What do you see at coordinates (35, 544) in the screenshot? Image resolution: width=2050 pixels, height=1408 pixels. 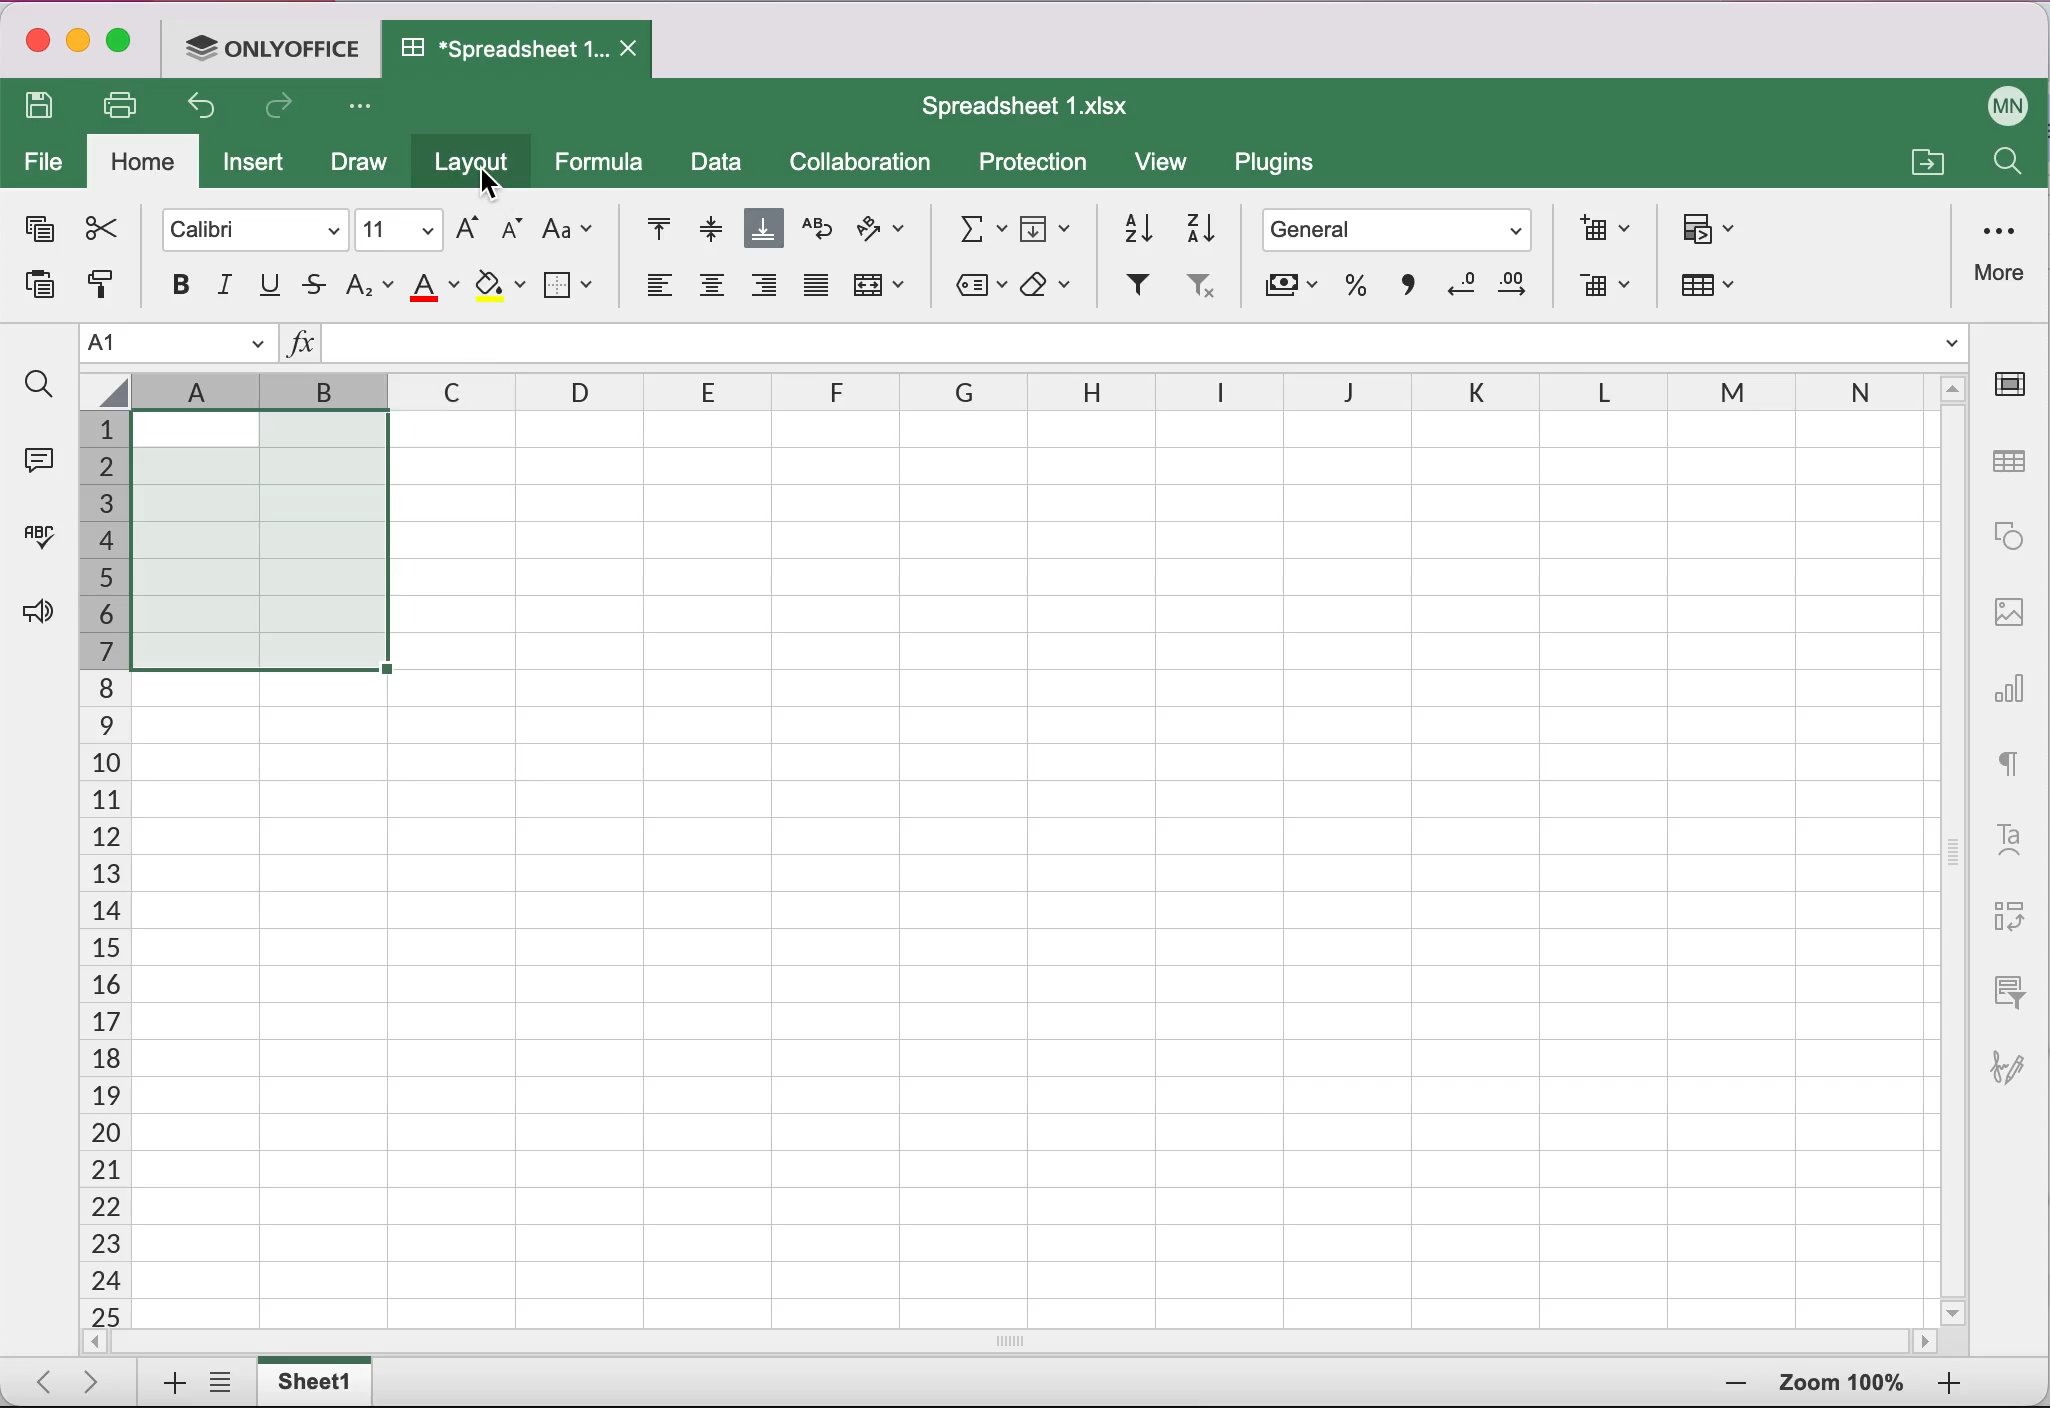 I see `spell checking` at bounding box center [35, 544].